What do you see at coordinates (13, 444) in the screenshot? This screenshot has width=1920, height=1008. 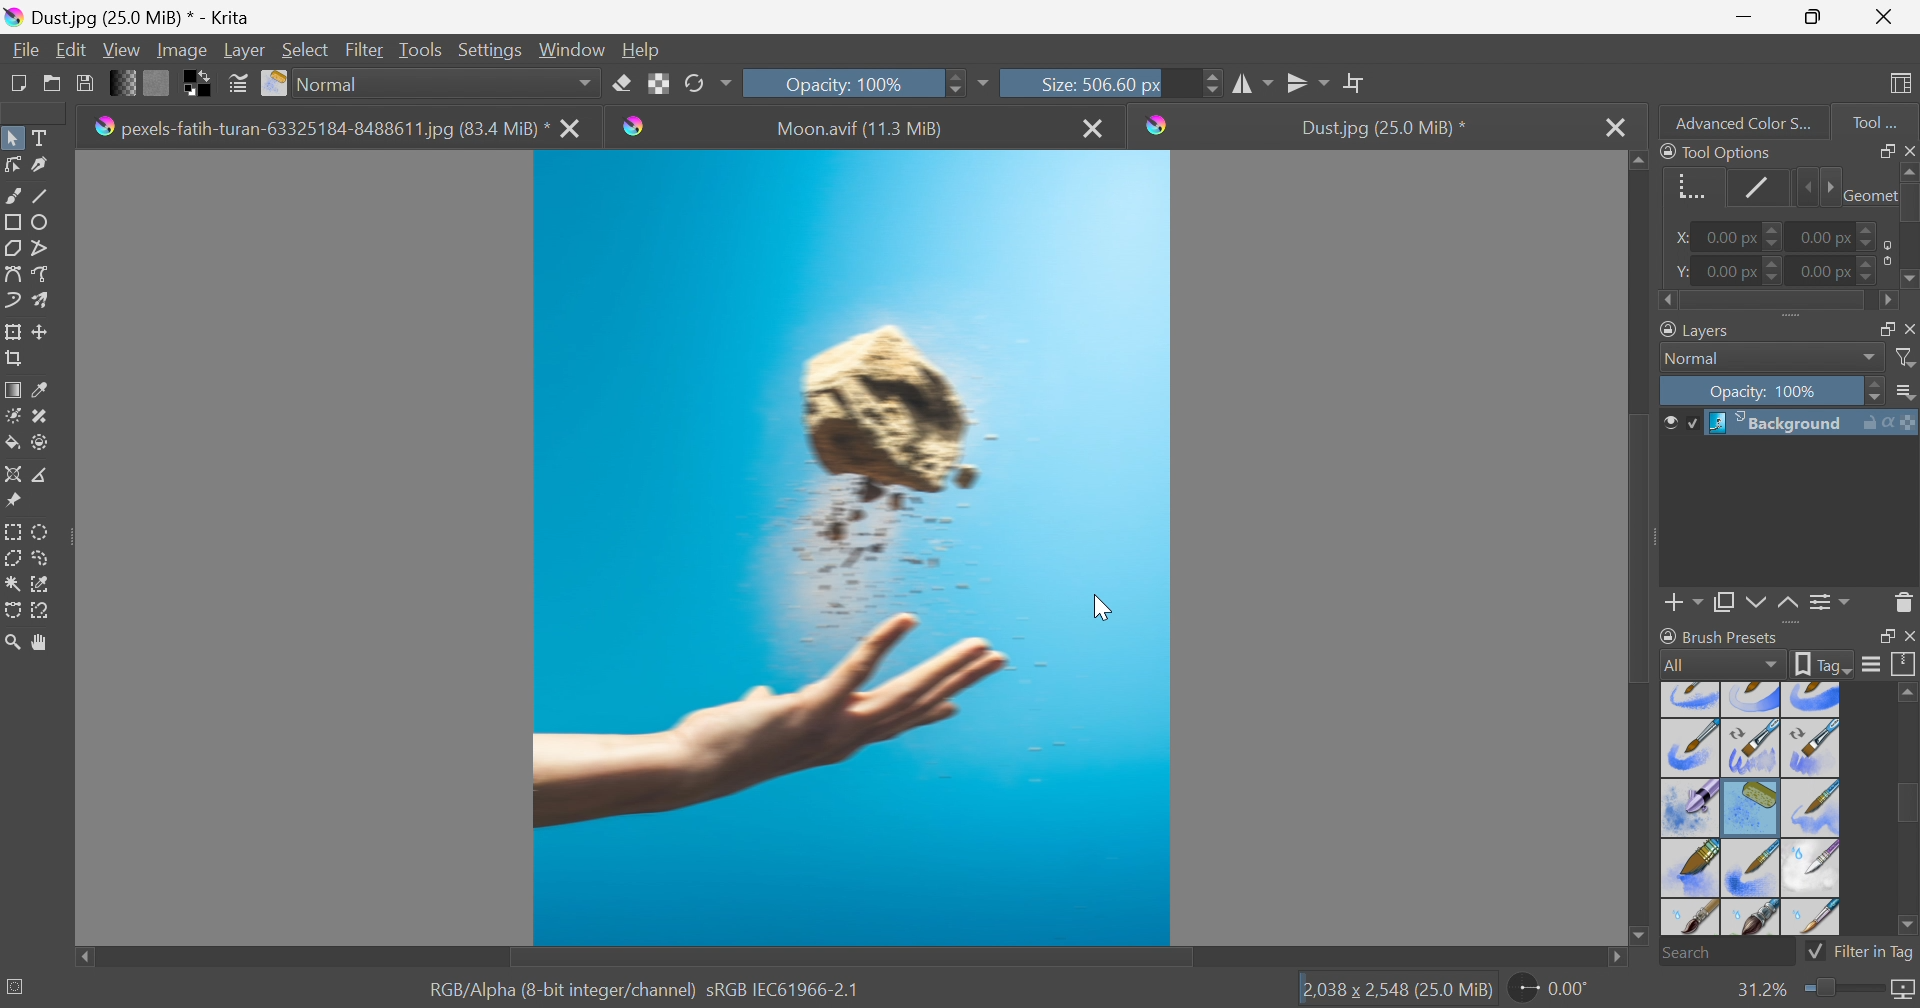 I see `Fill a contiguous area of color with a color or a fill selection` at bounding box center [13, 444].